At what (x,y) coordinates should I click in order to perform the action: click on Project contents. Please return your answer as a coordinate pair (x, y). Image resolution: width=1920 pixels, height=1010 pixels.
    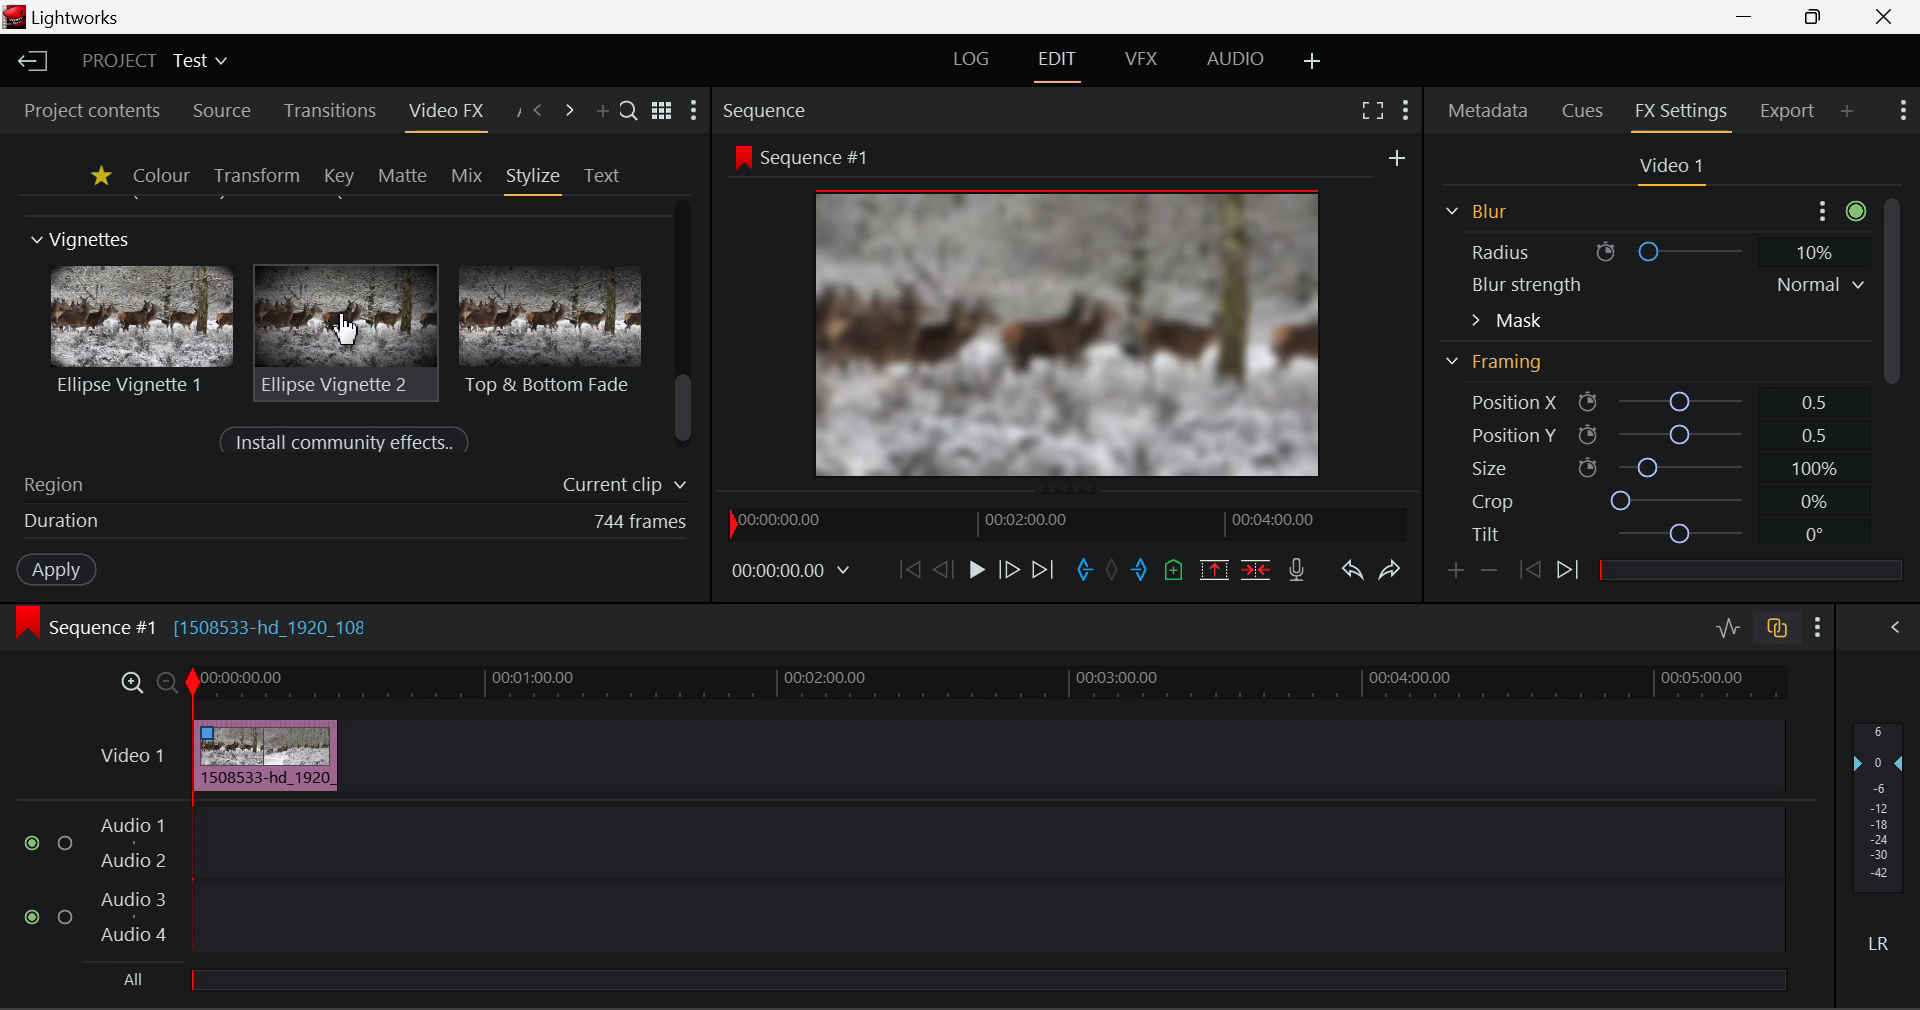
    Looking at the image, I should click on (91, 110).